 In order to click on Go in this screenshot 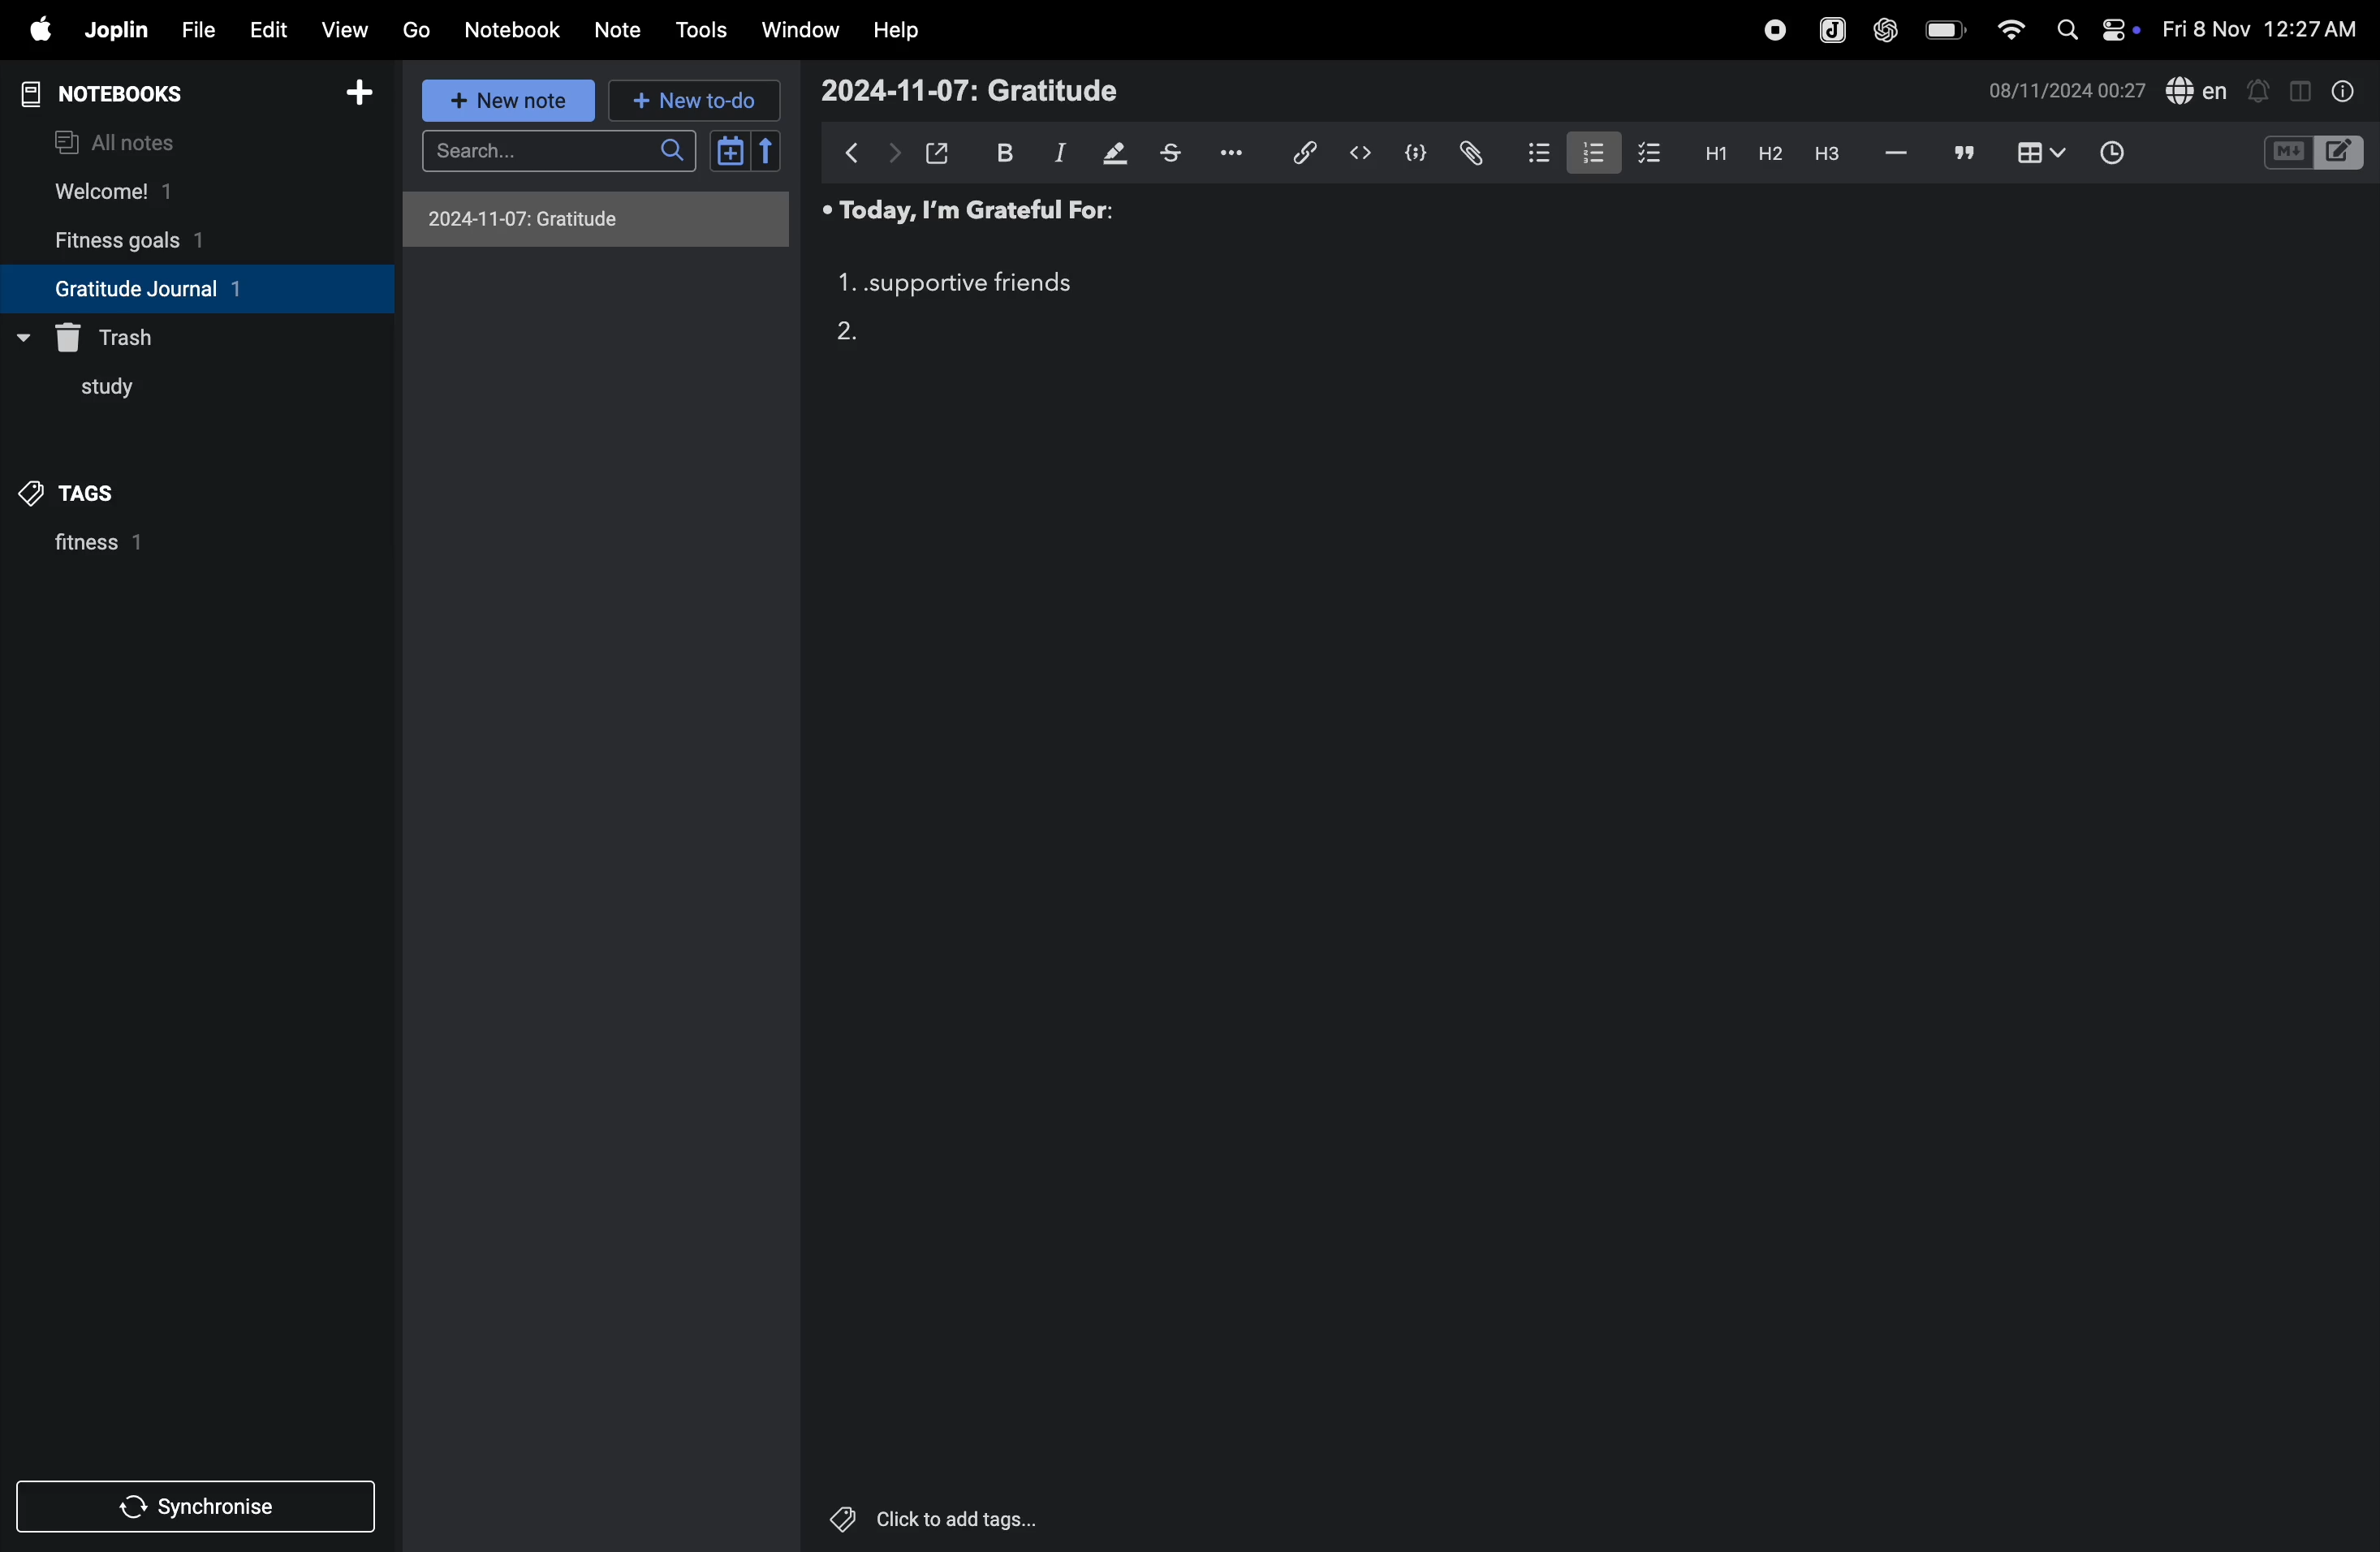, I will do `click(417, 28)`.